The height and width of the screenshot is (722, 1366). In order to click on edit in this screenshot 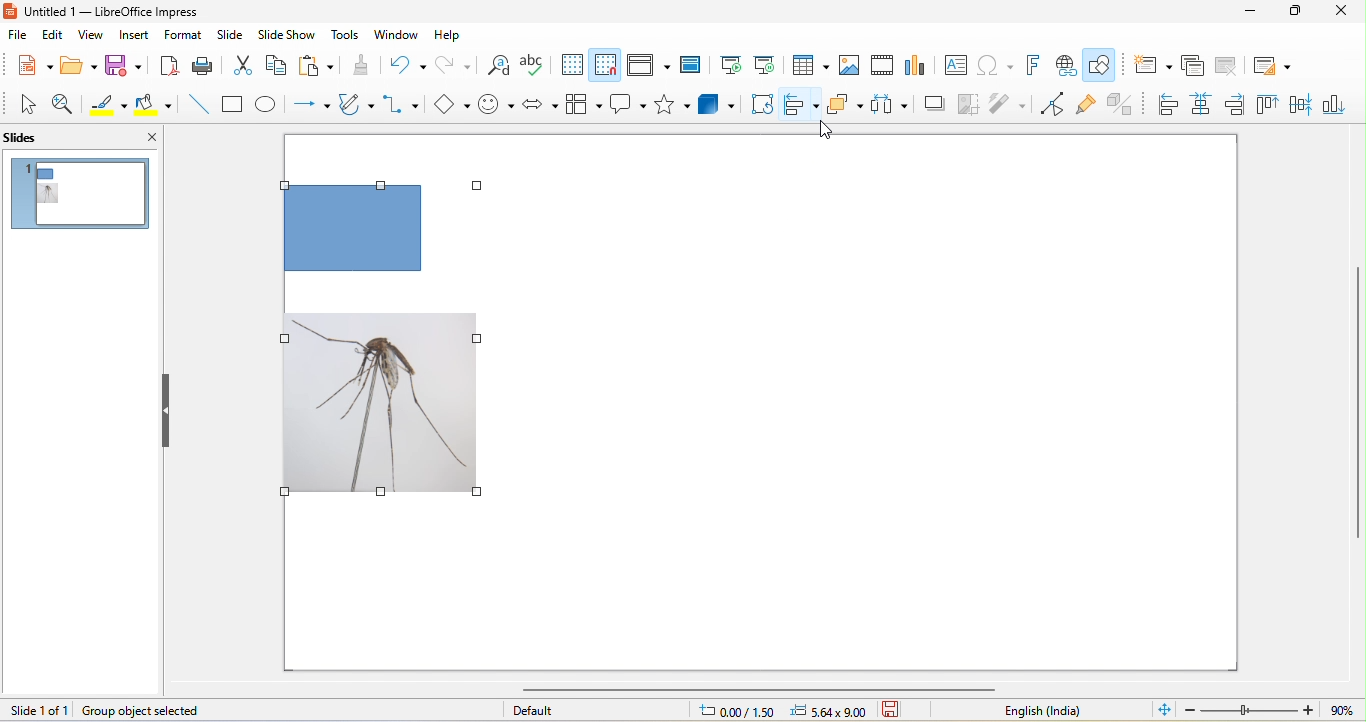, I will do `click(53, 35)`.